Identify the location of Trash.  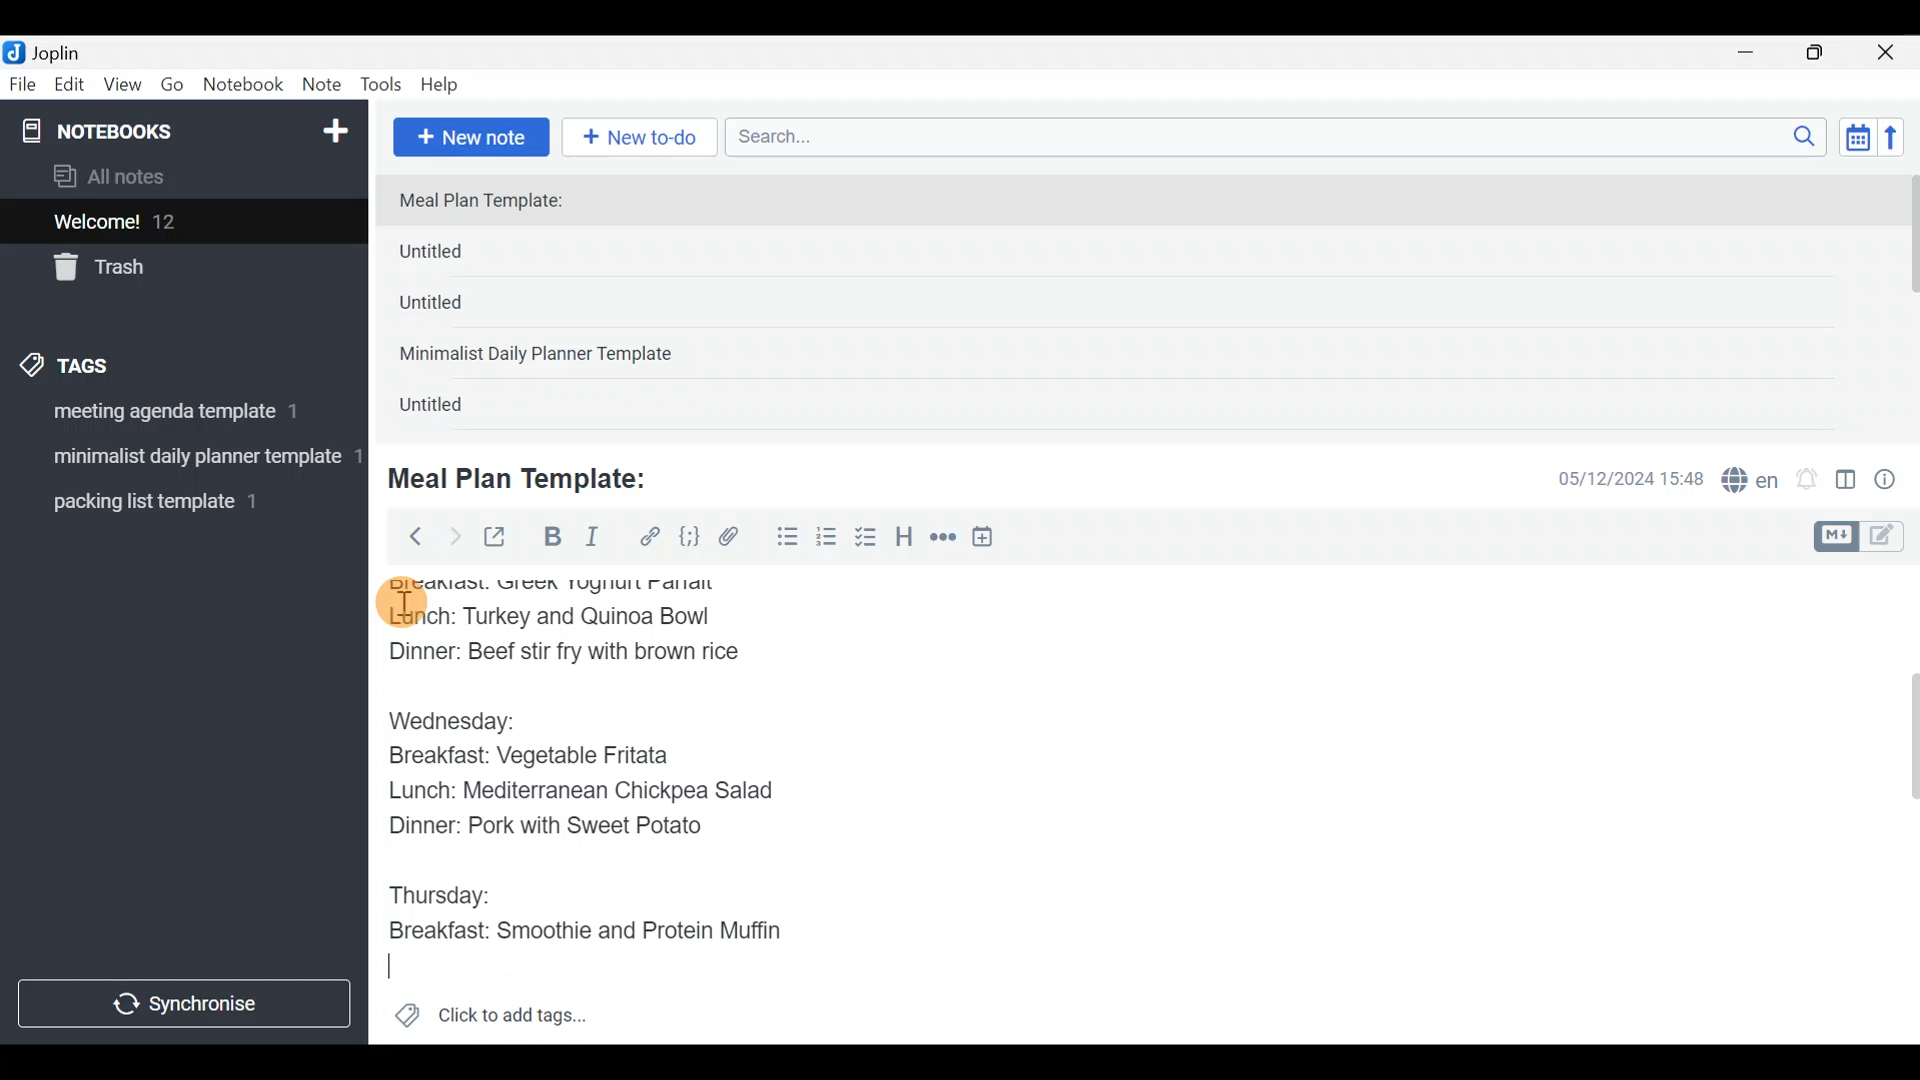
(172, 269).